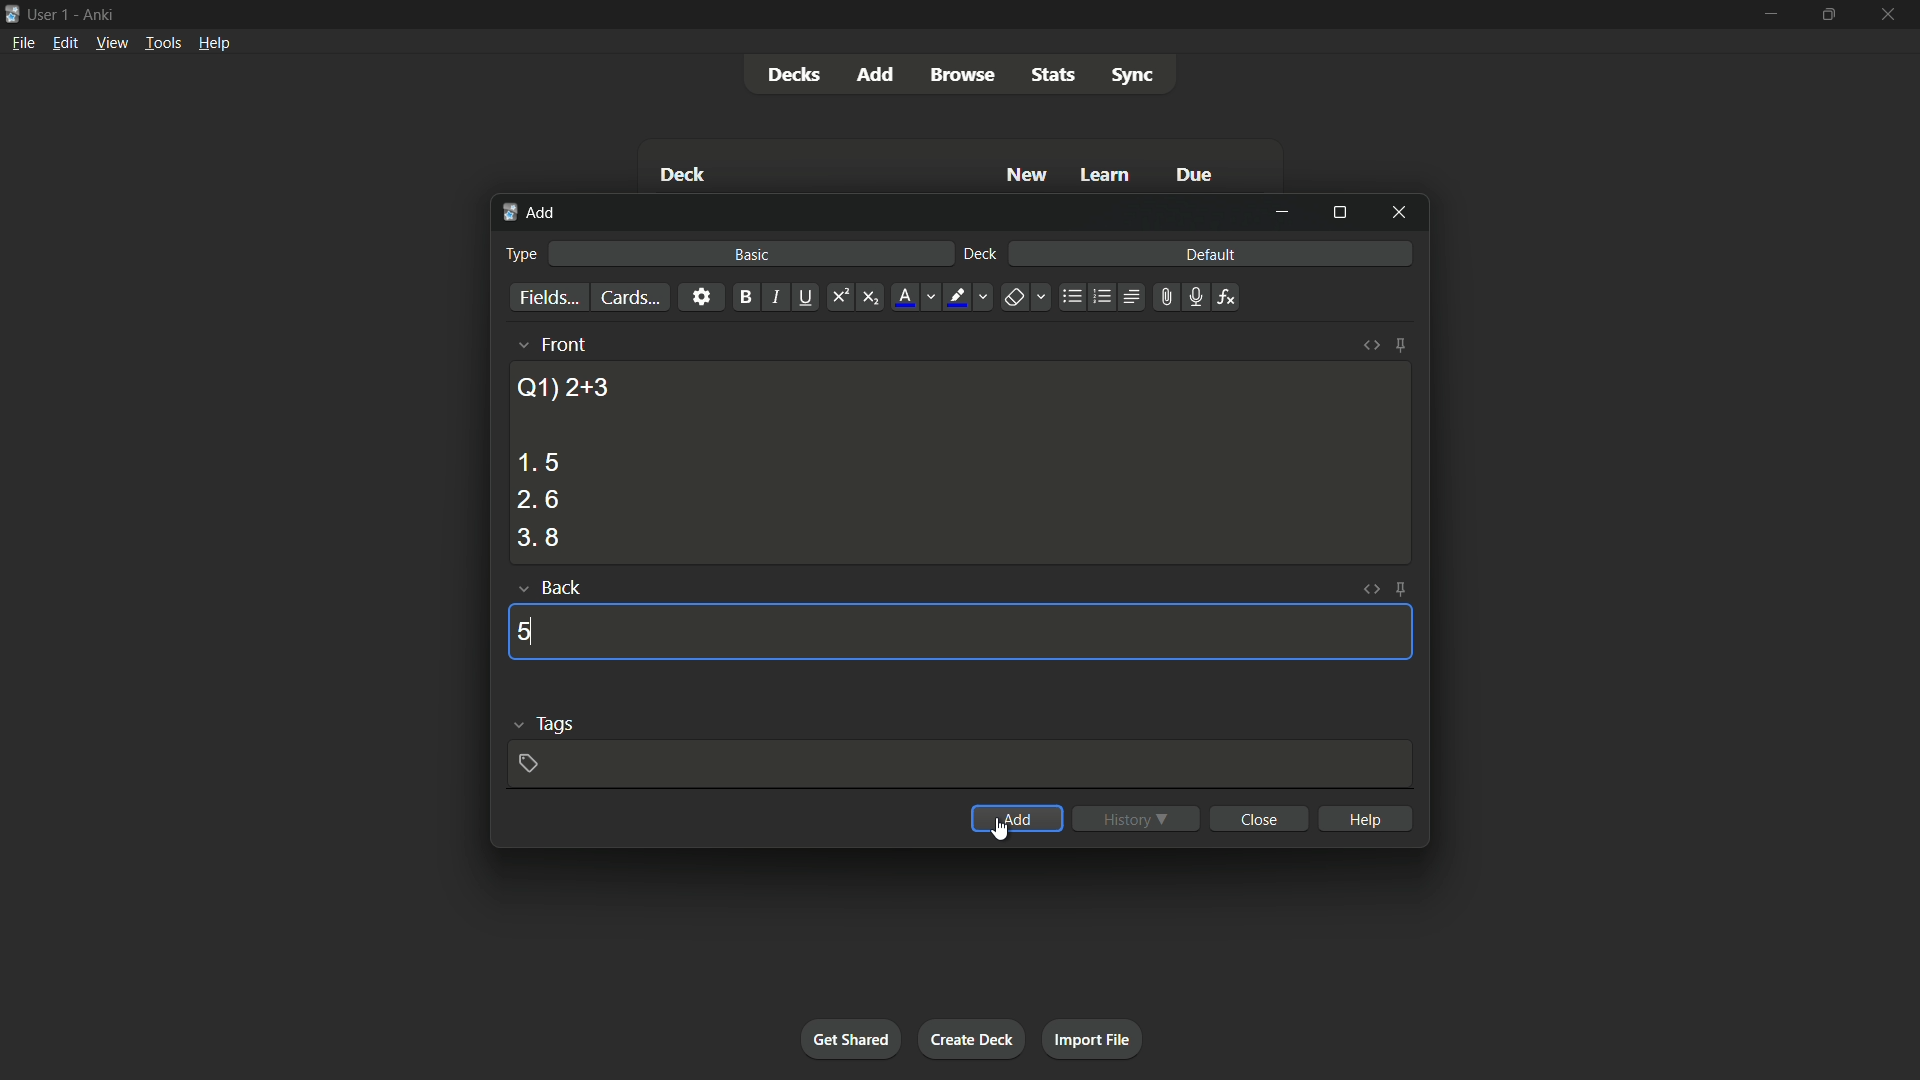 This screenshot has height=1080, width=1920. I want to click on learn, so click(1105, 176).